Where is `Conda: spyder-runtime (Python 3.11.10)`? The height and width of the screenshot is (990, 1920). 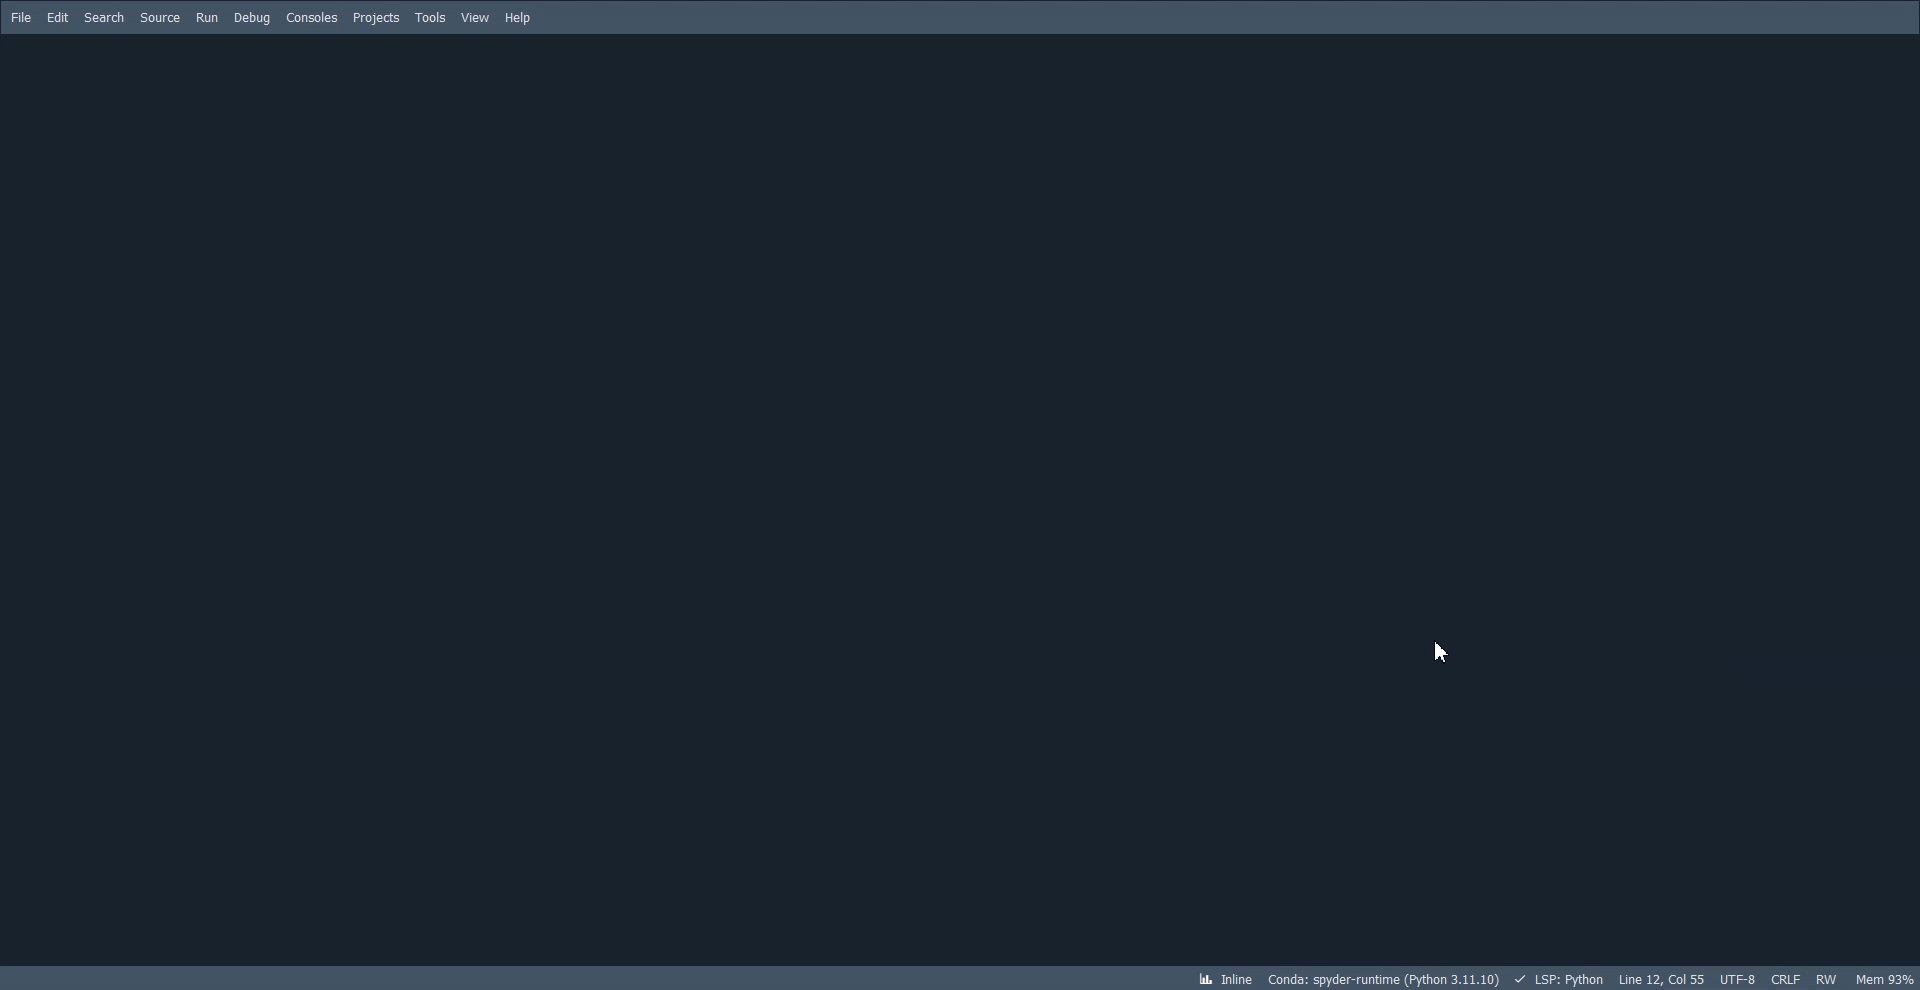
Conda: spyder-runtime (Python 3.11.10) is located at coordinates (1396, 978).